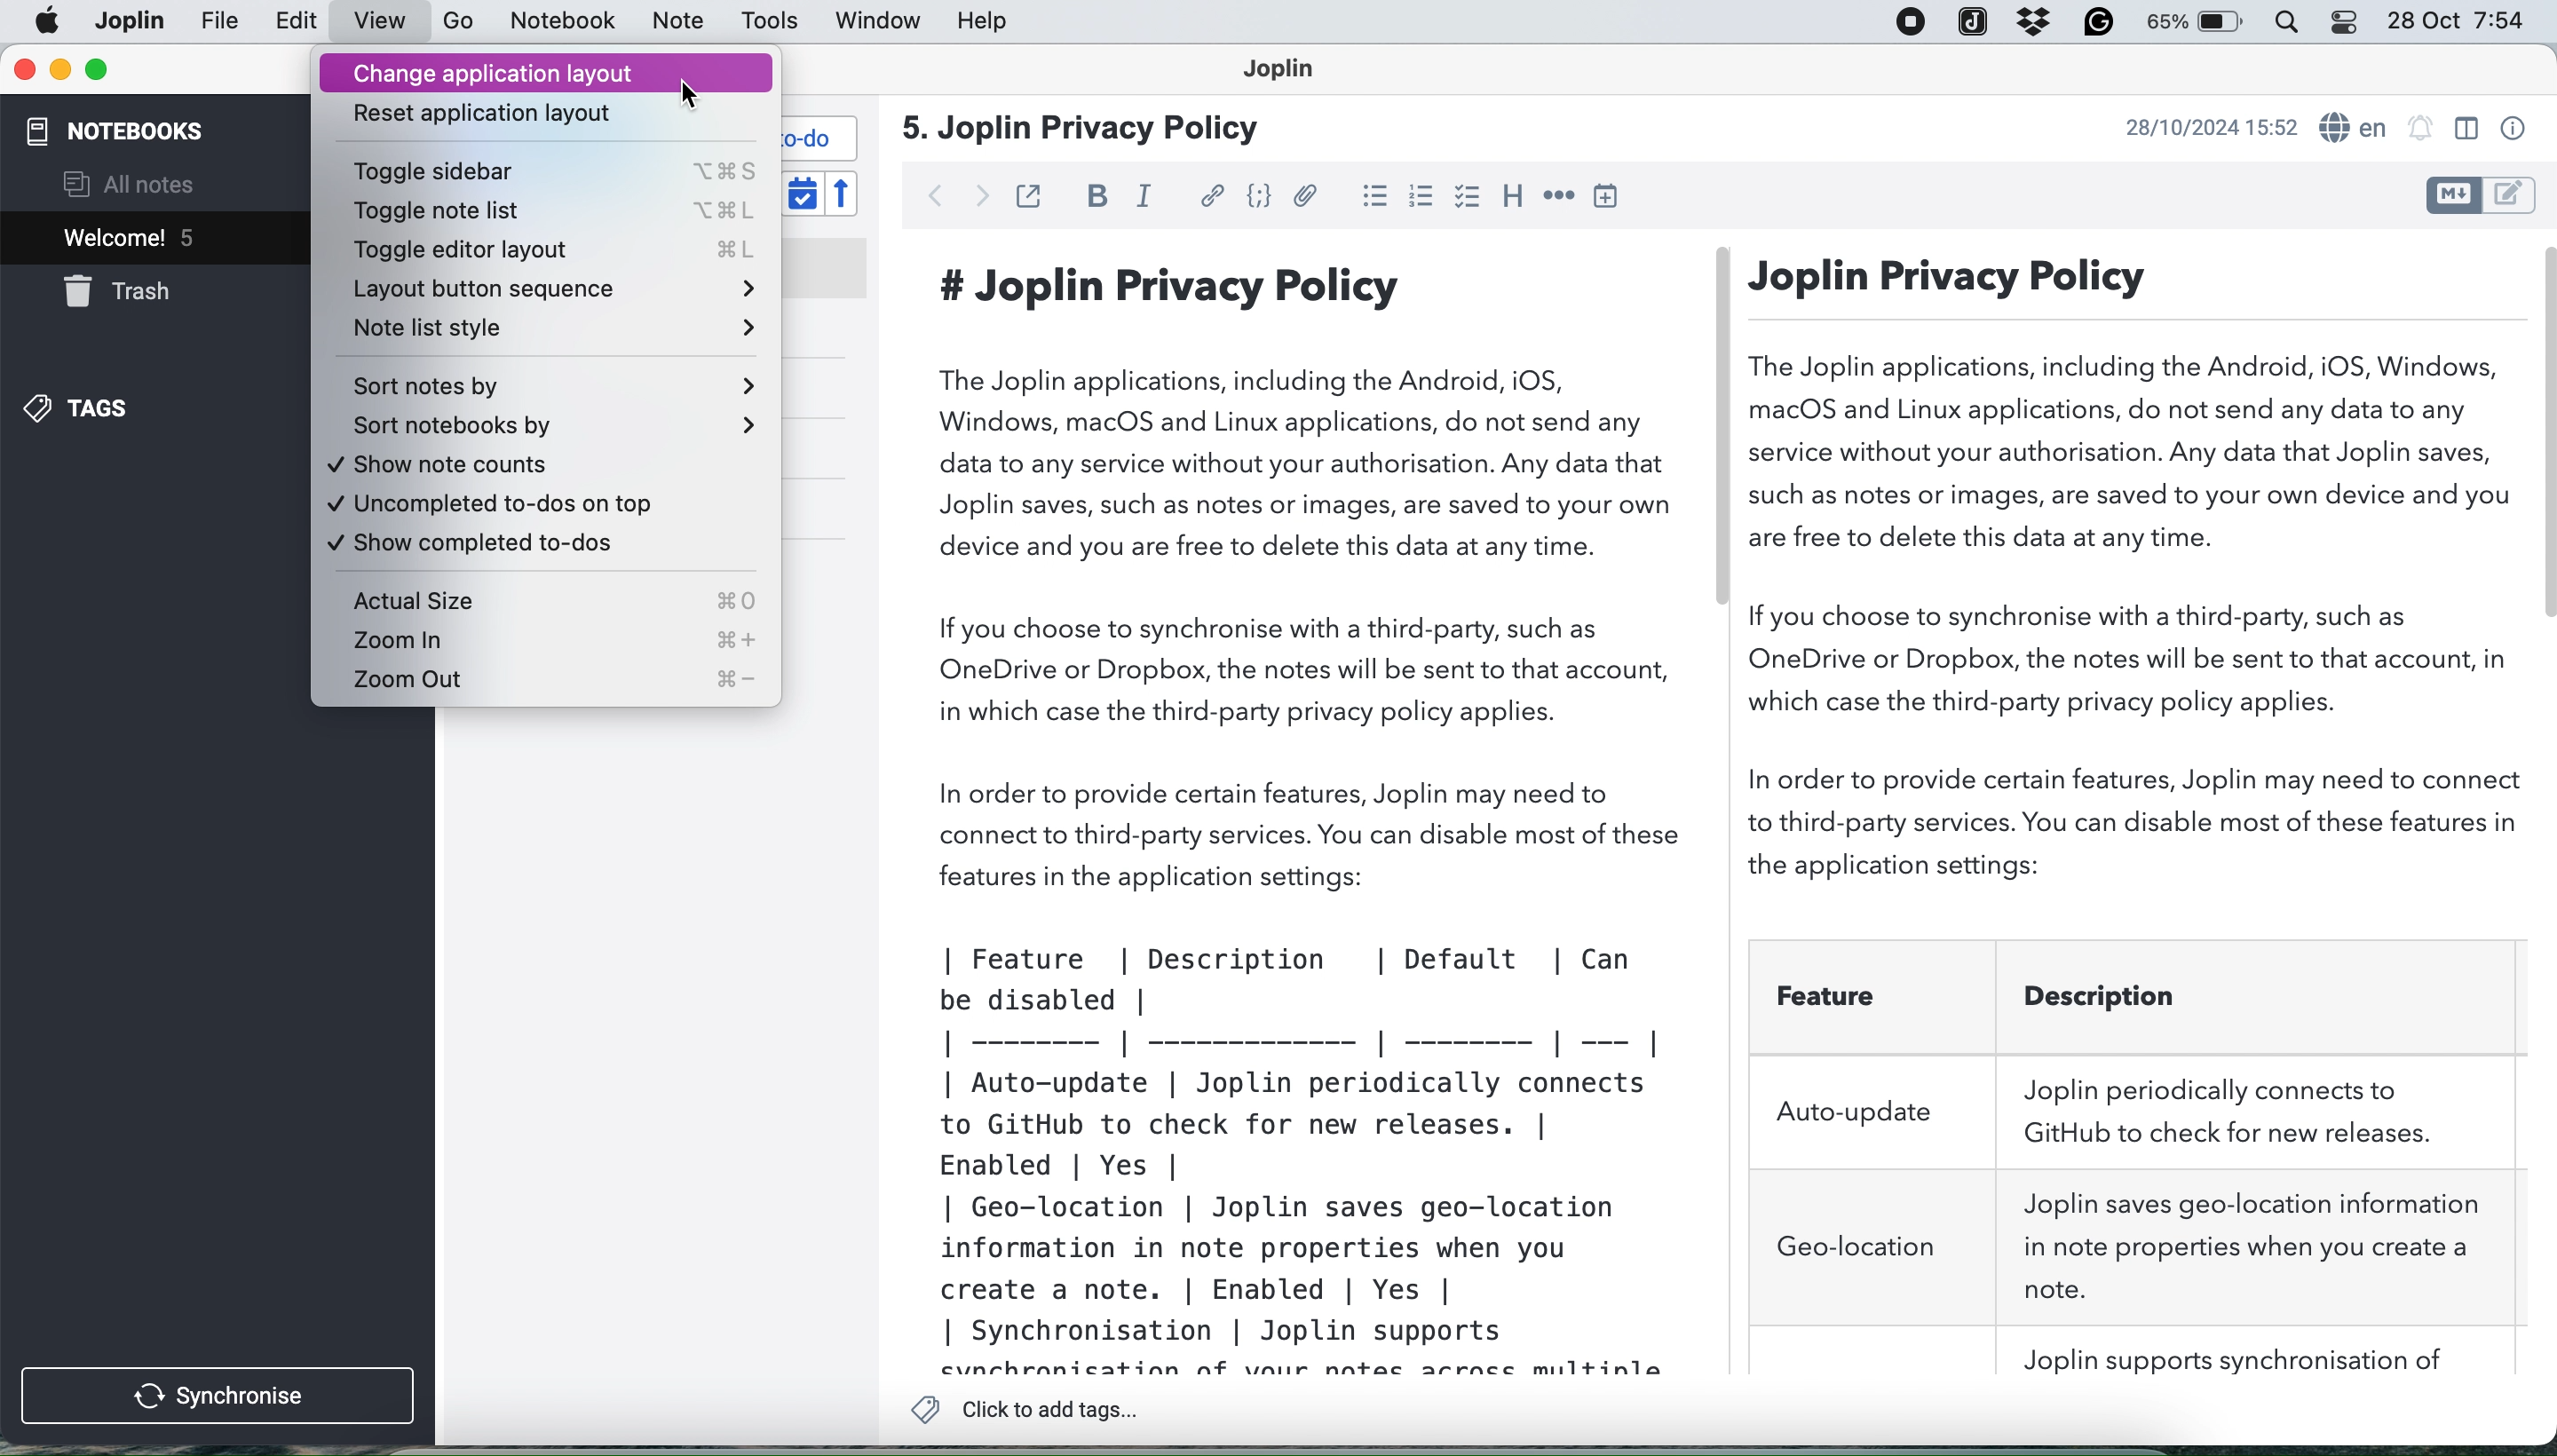 This screenshot has width=2557, height=1456. Describe the element at coordinates (1257, 197) in the screenshot. I see `get code` at that location.